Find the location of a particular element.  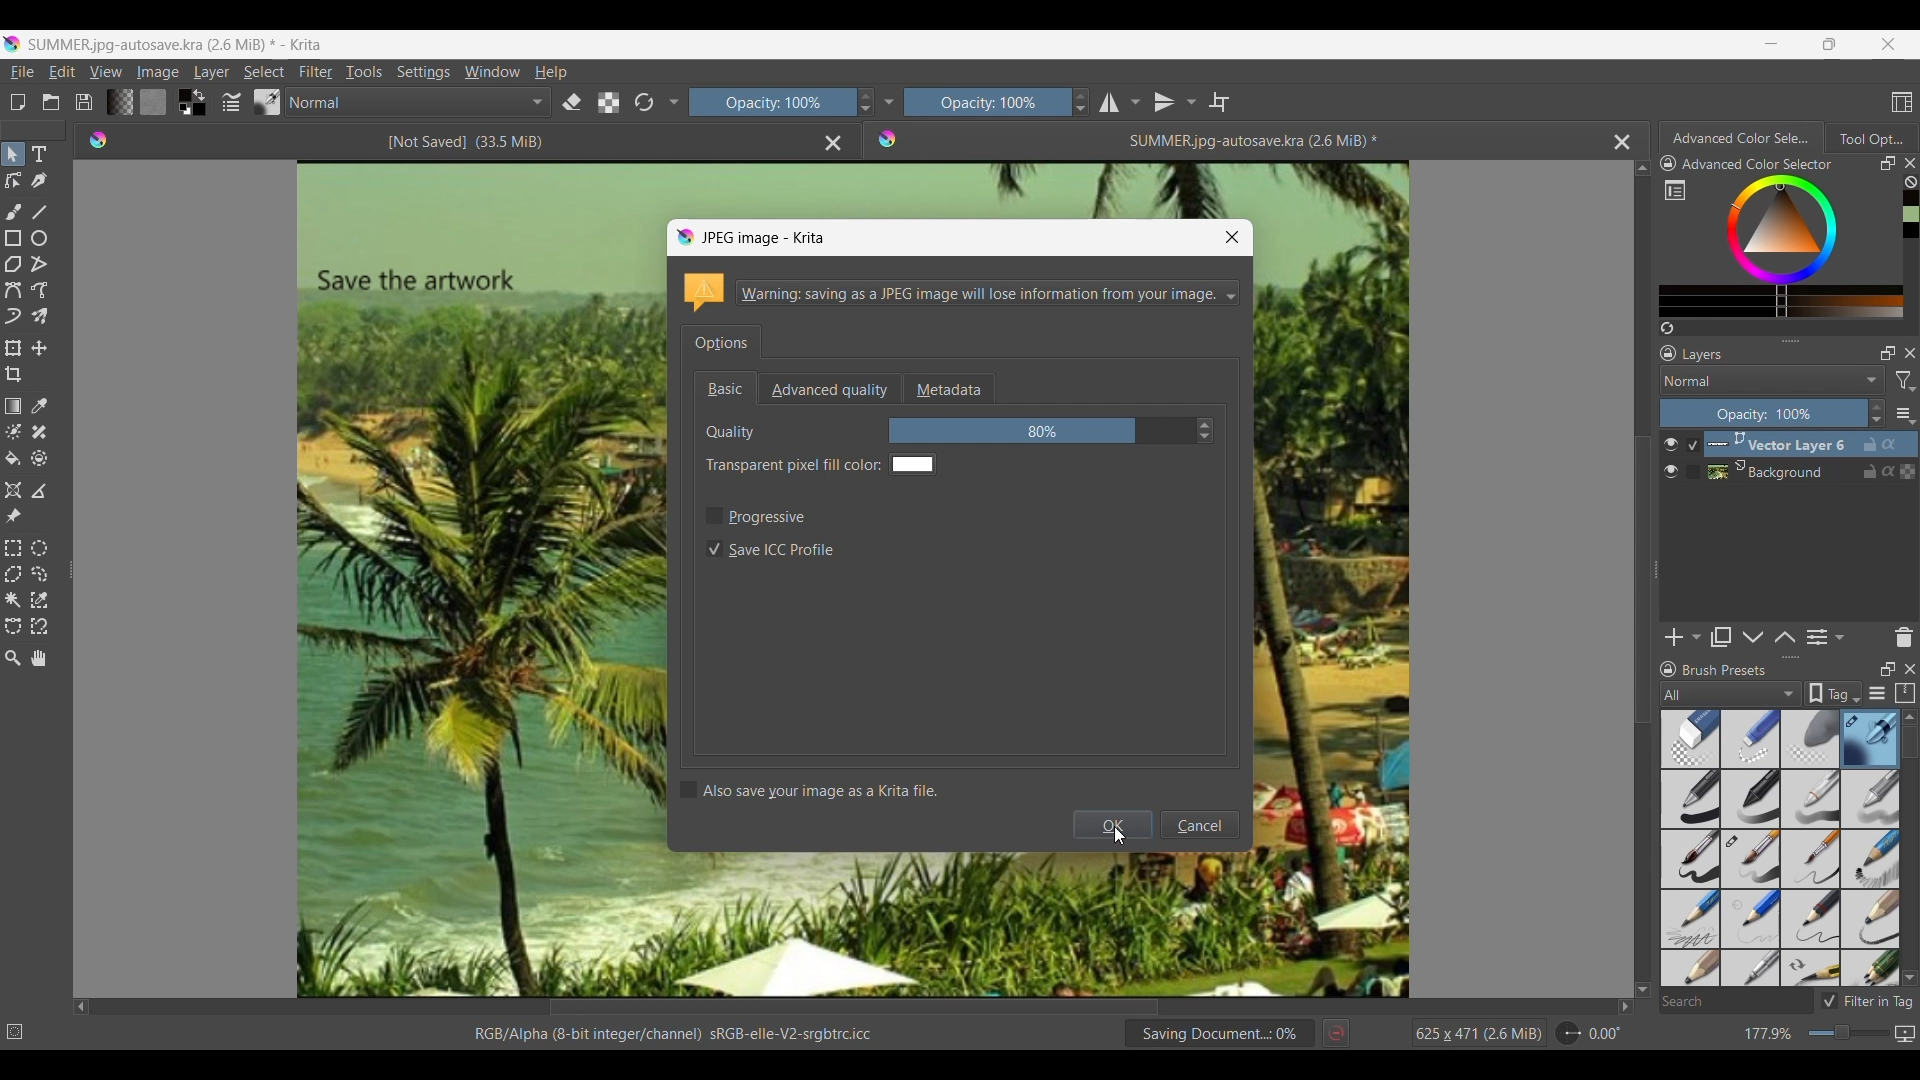

Fill tool is located at coordinates (13, 458).